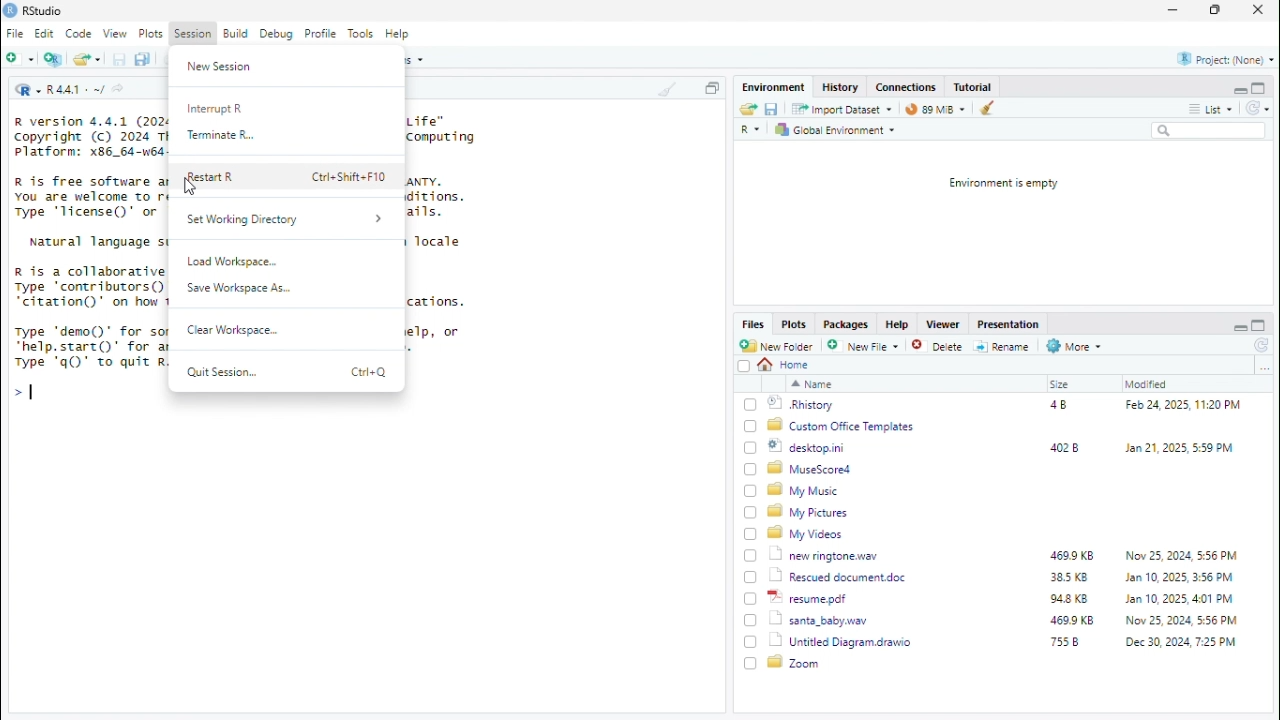 The image size is (1280, 720). I want to click on clean, so click(669, 87).